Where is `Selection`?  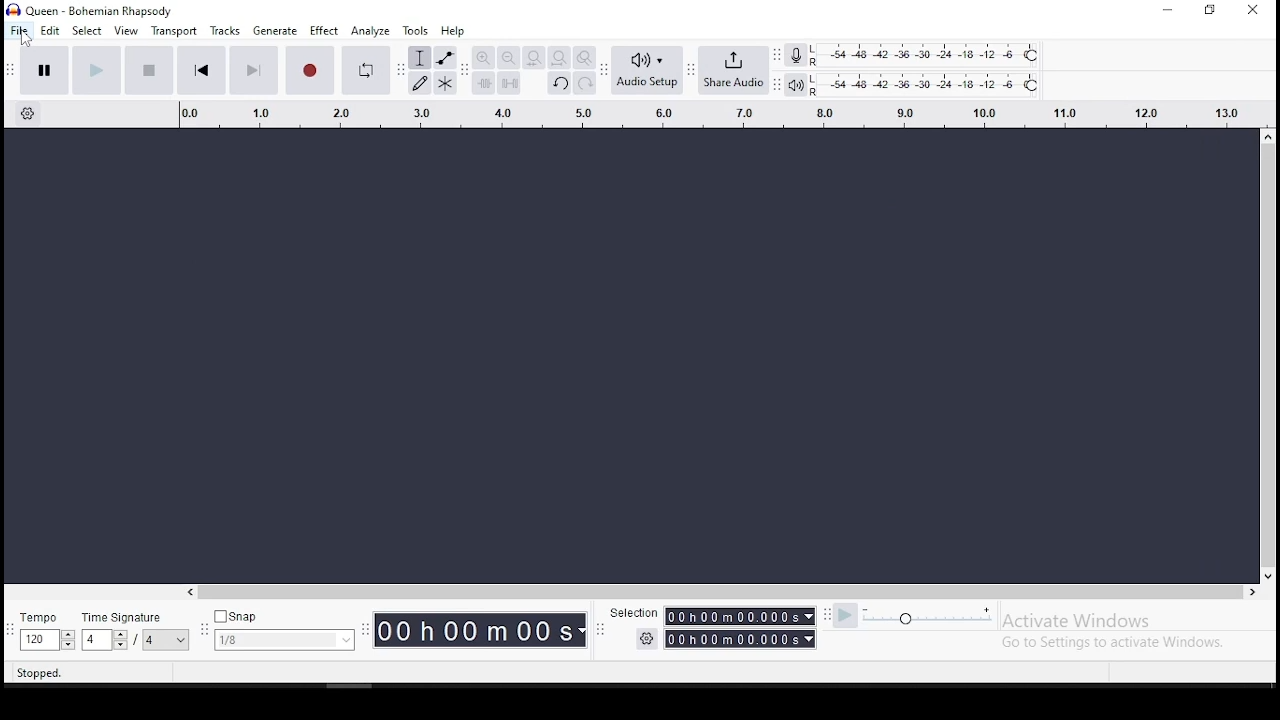
Selection is located at coordinates (631, 612).